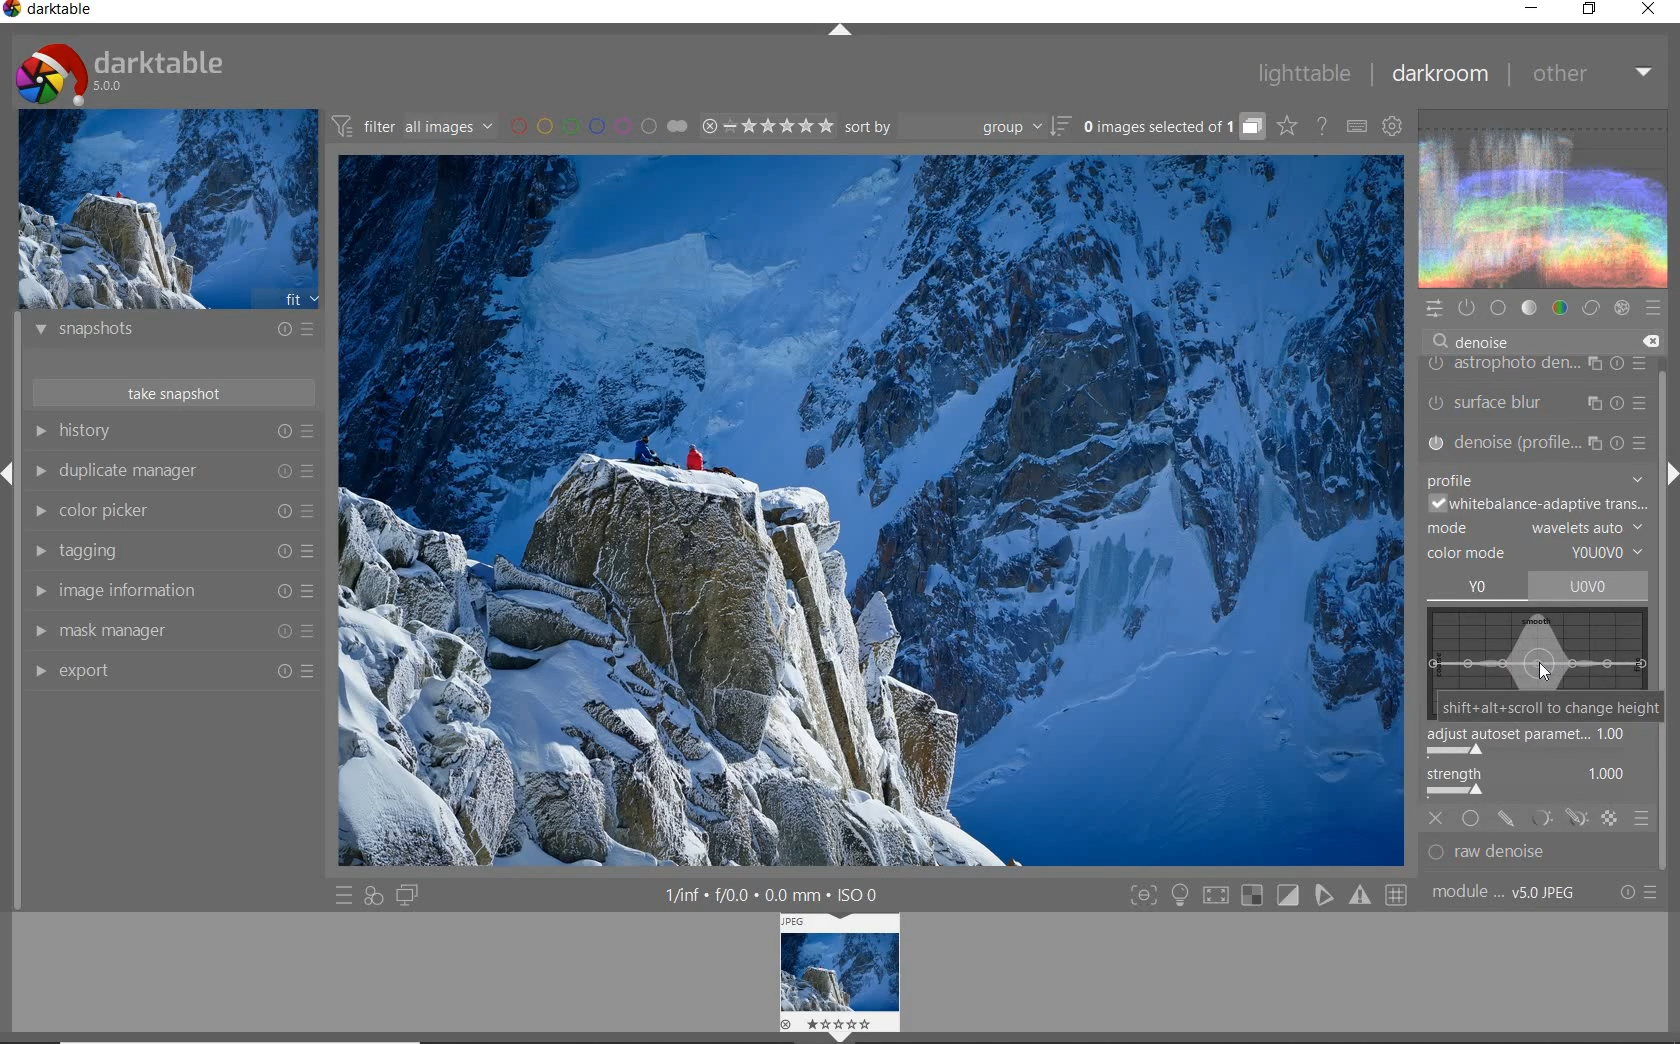  What do you see at coordinates (170, 670) in the screenshot?
I see `export` at bounding box center [170, 670].